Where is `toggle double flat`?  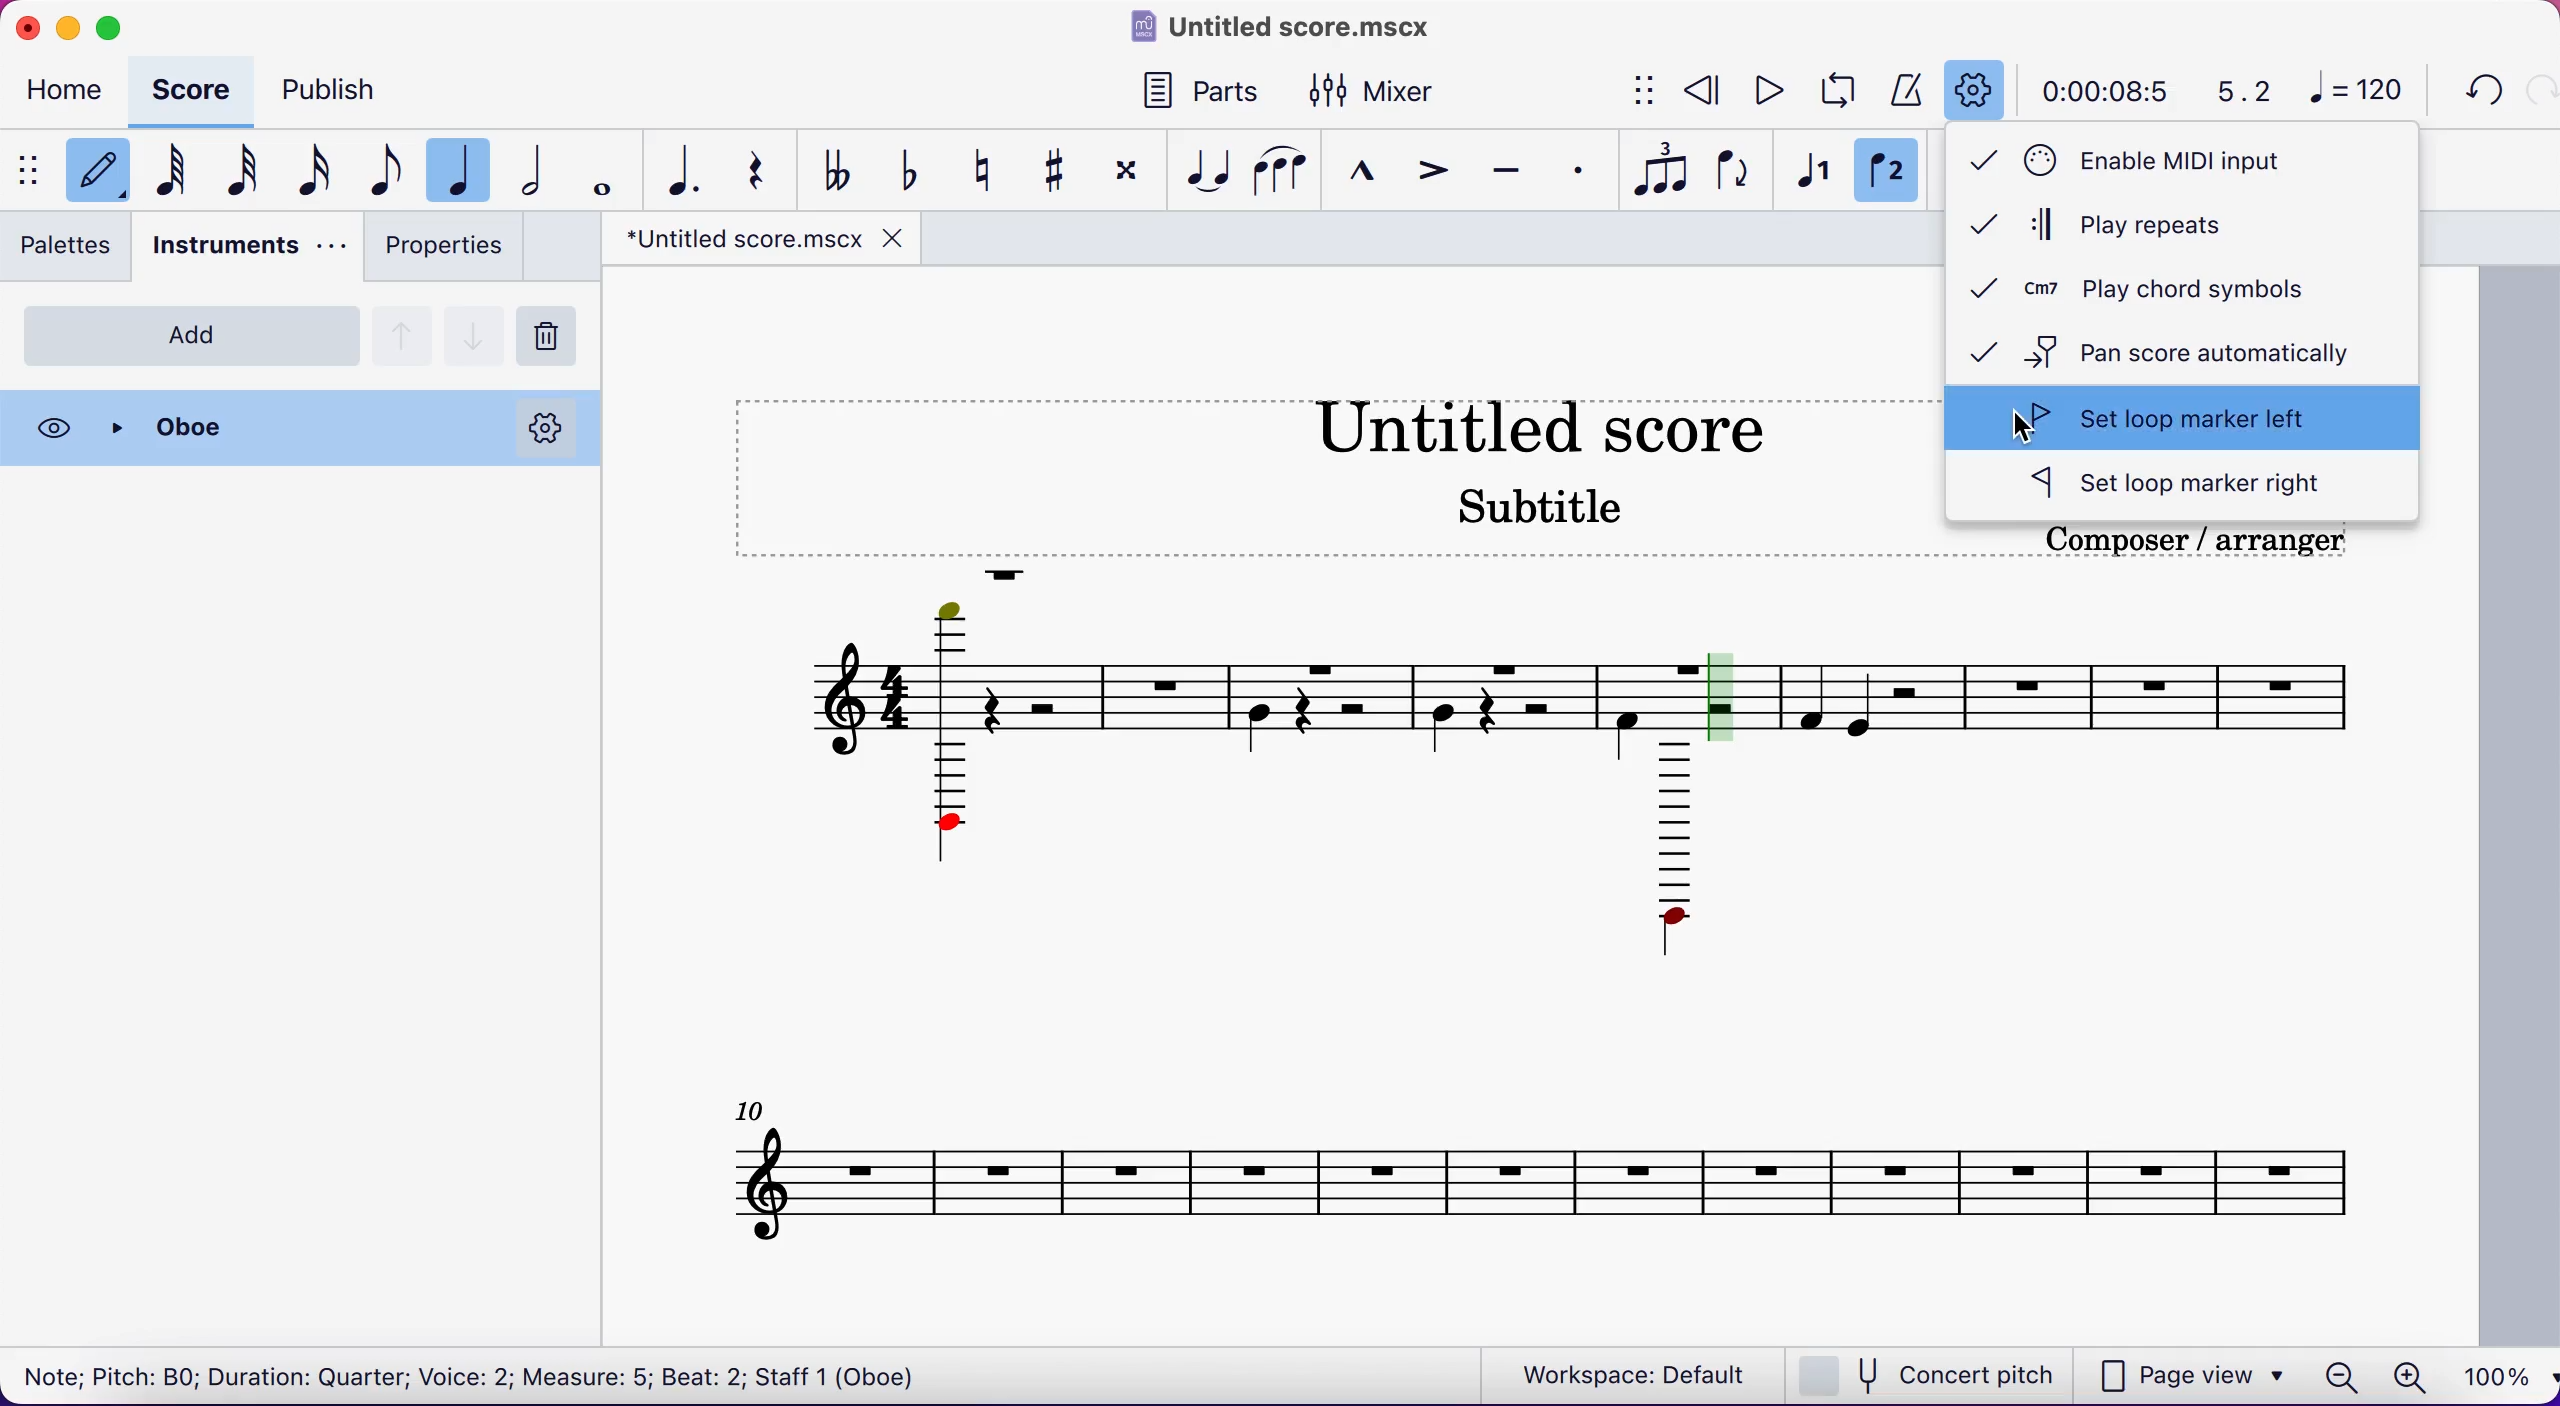
toggle double flat is located at coordinates (838, 170).